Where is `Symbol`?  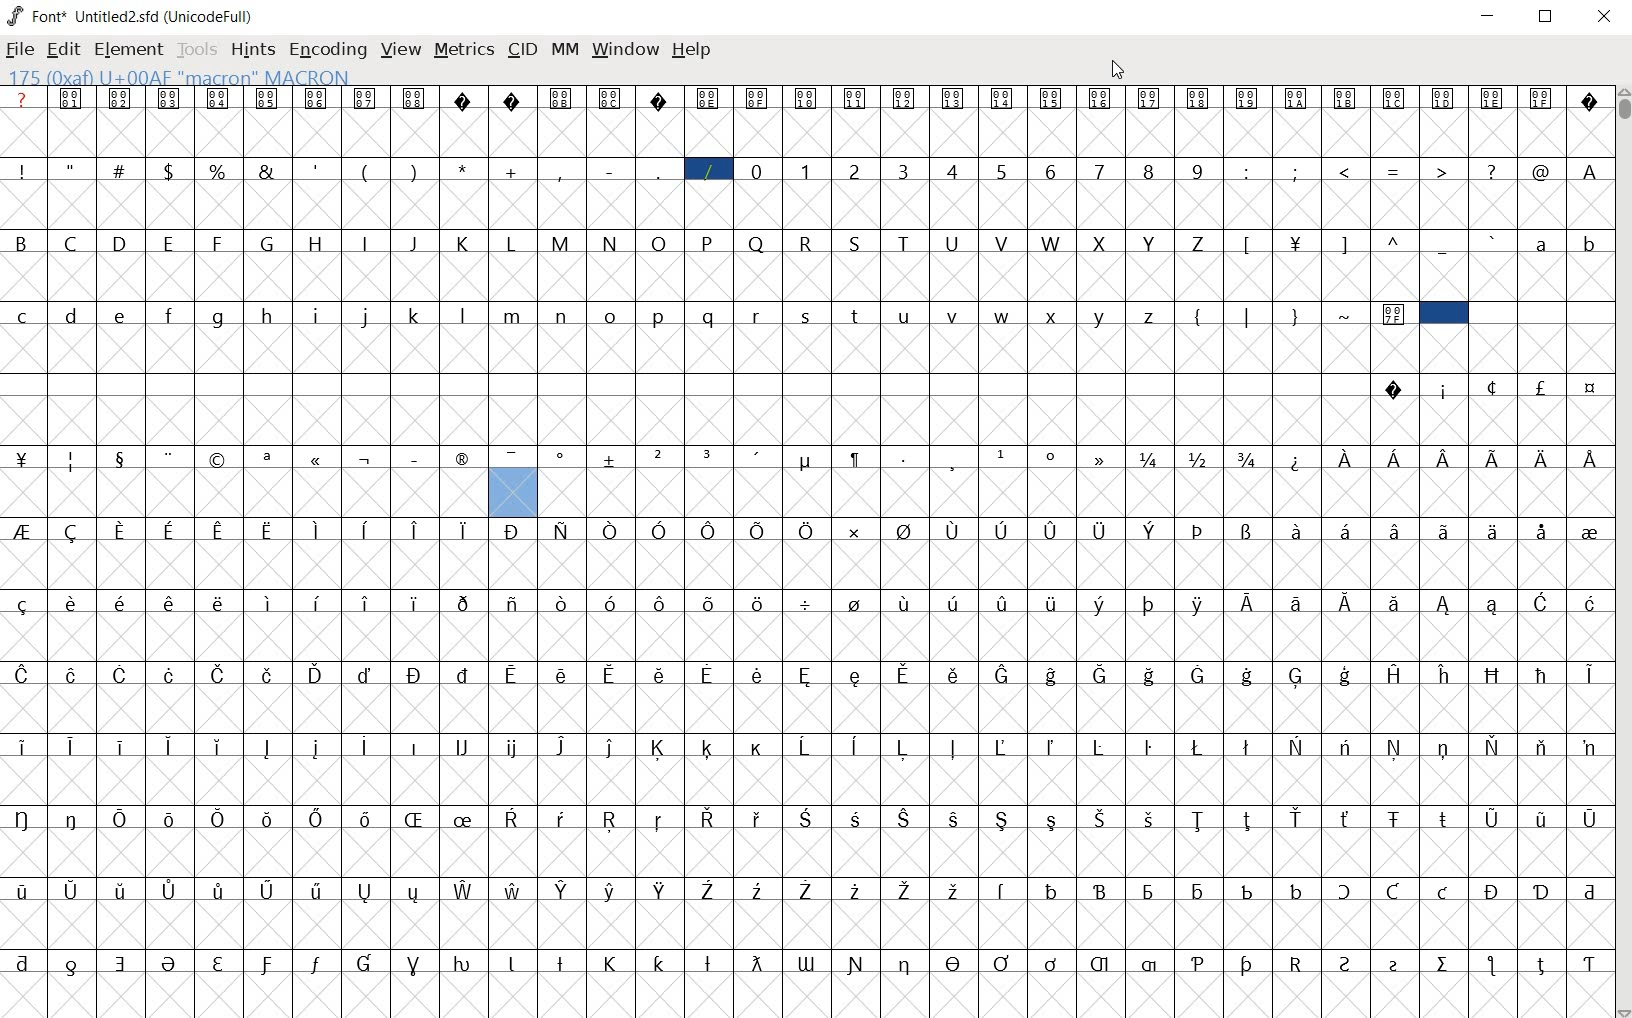 Symbol is located at coordinates (418, 818).